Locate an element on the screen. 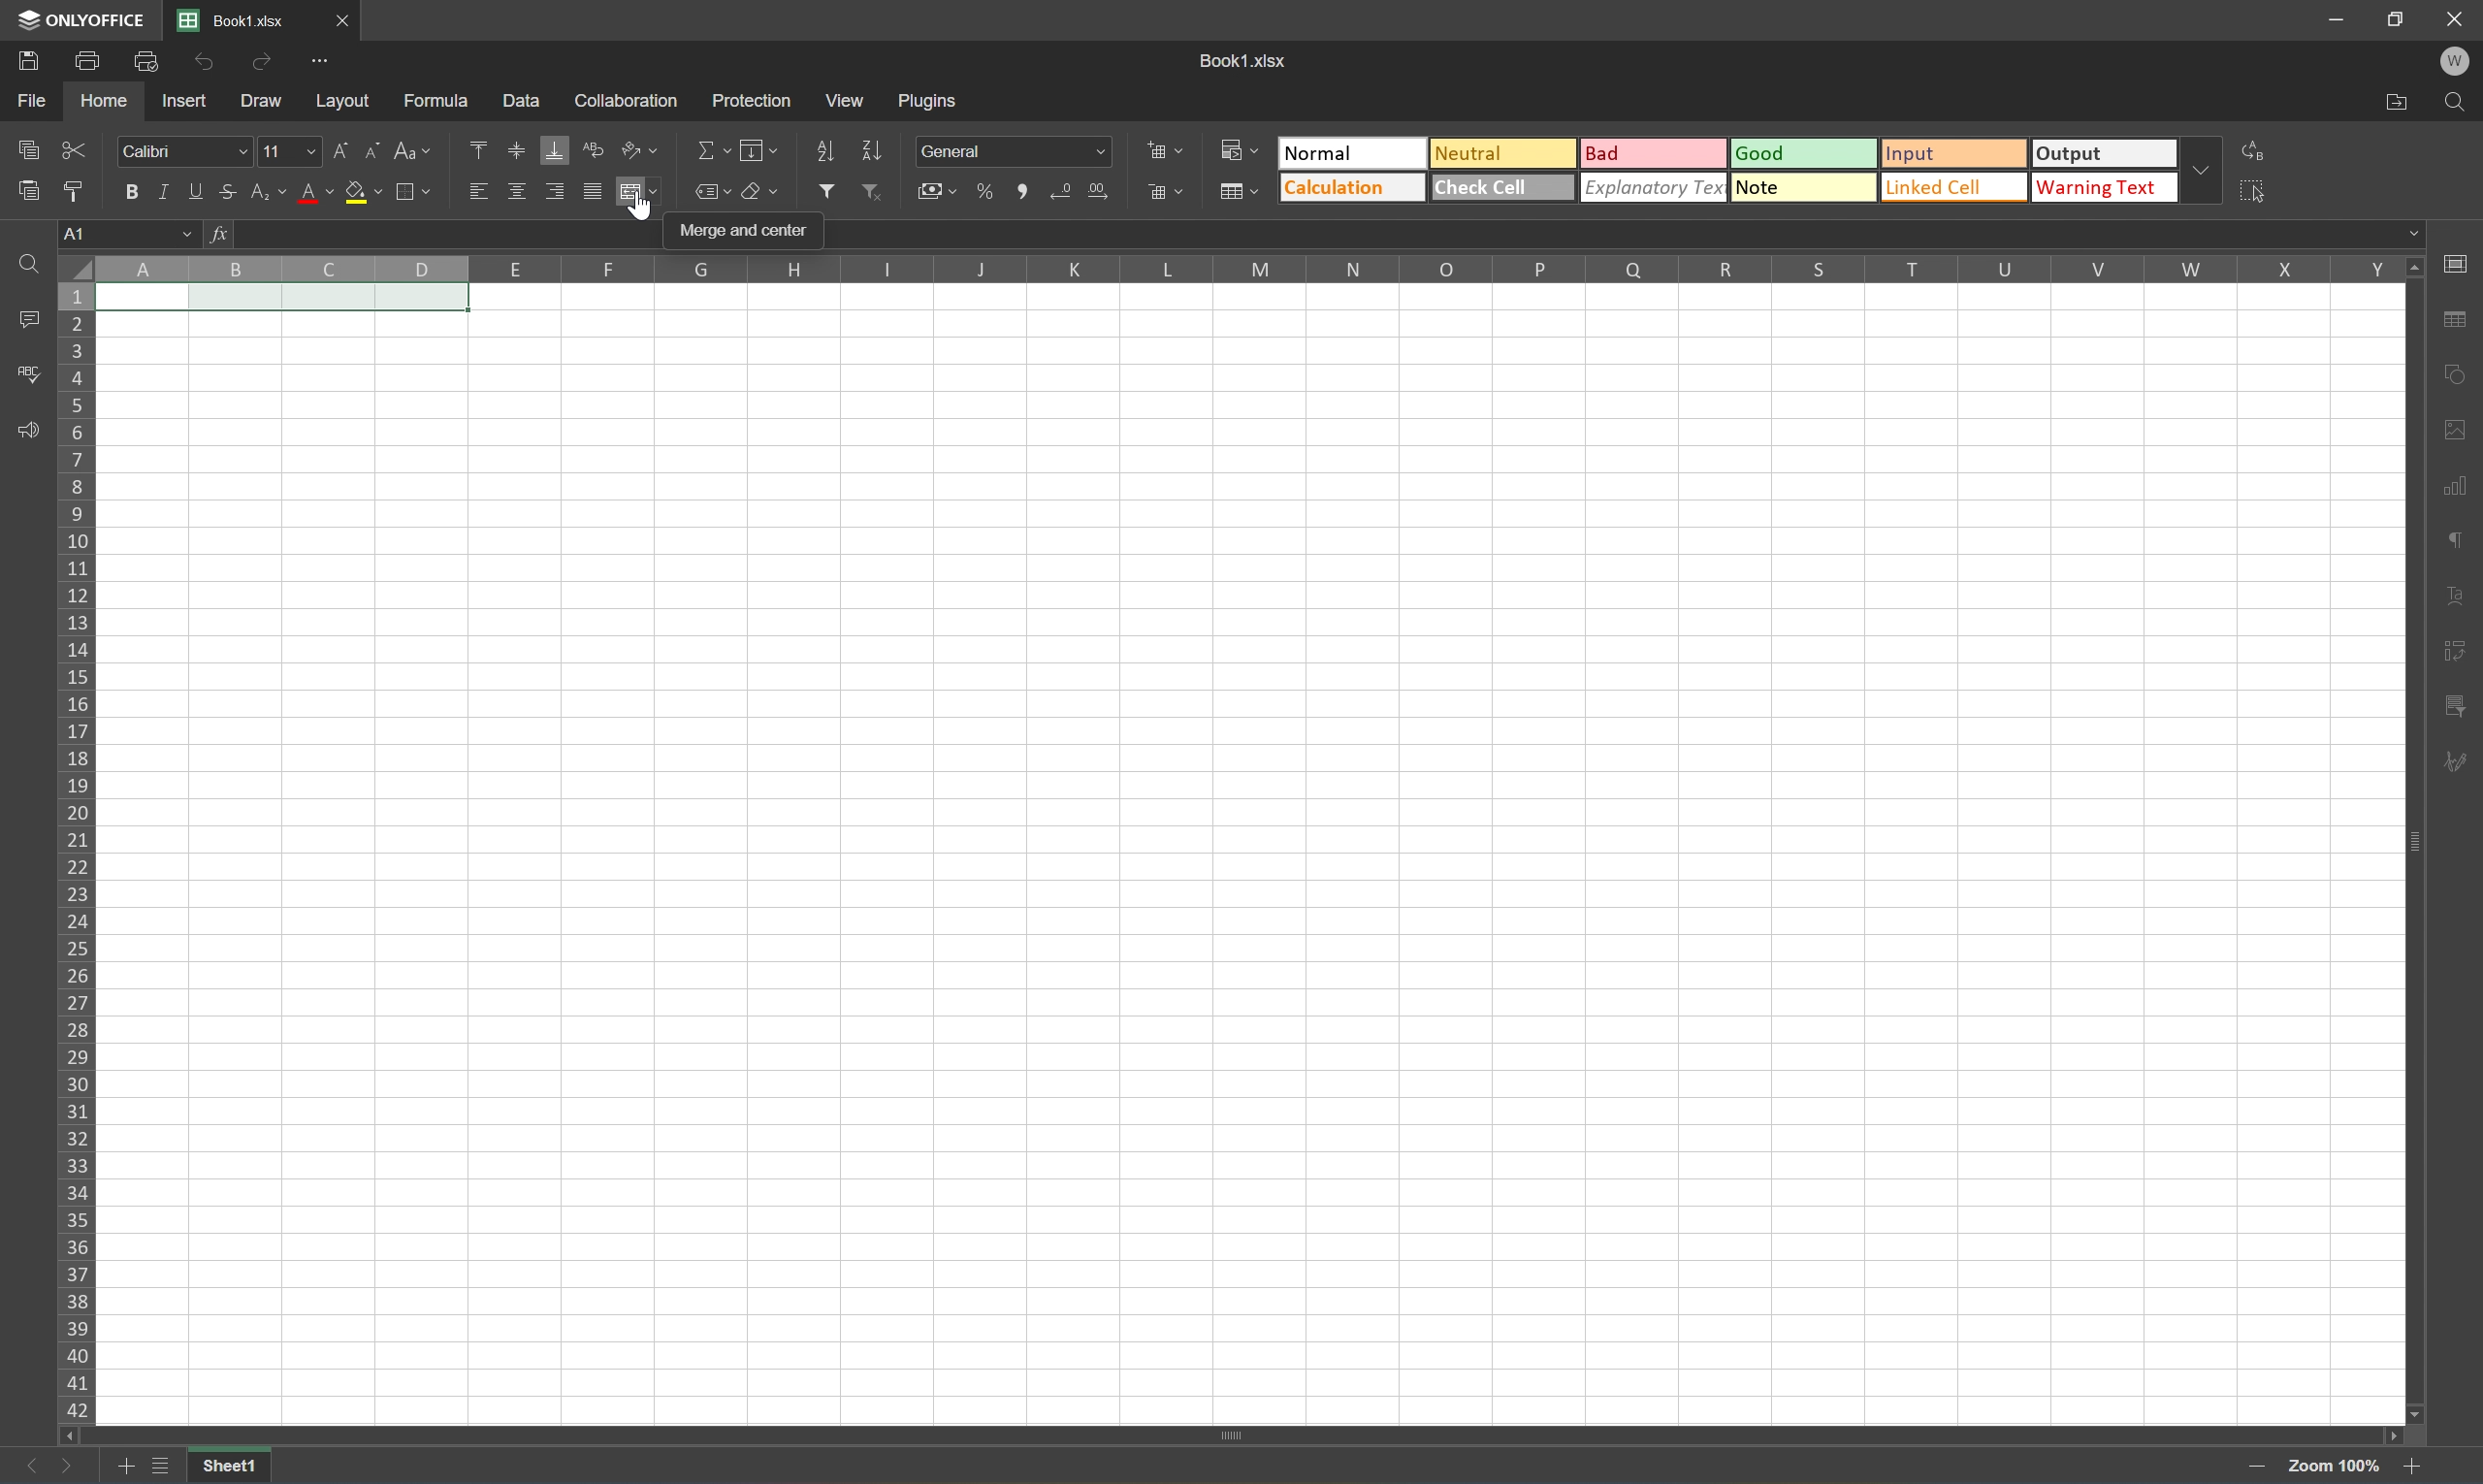 This screenshot has height=1484, width=2483. Cut is located at coordinates (74, 149).